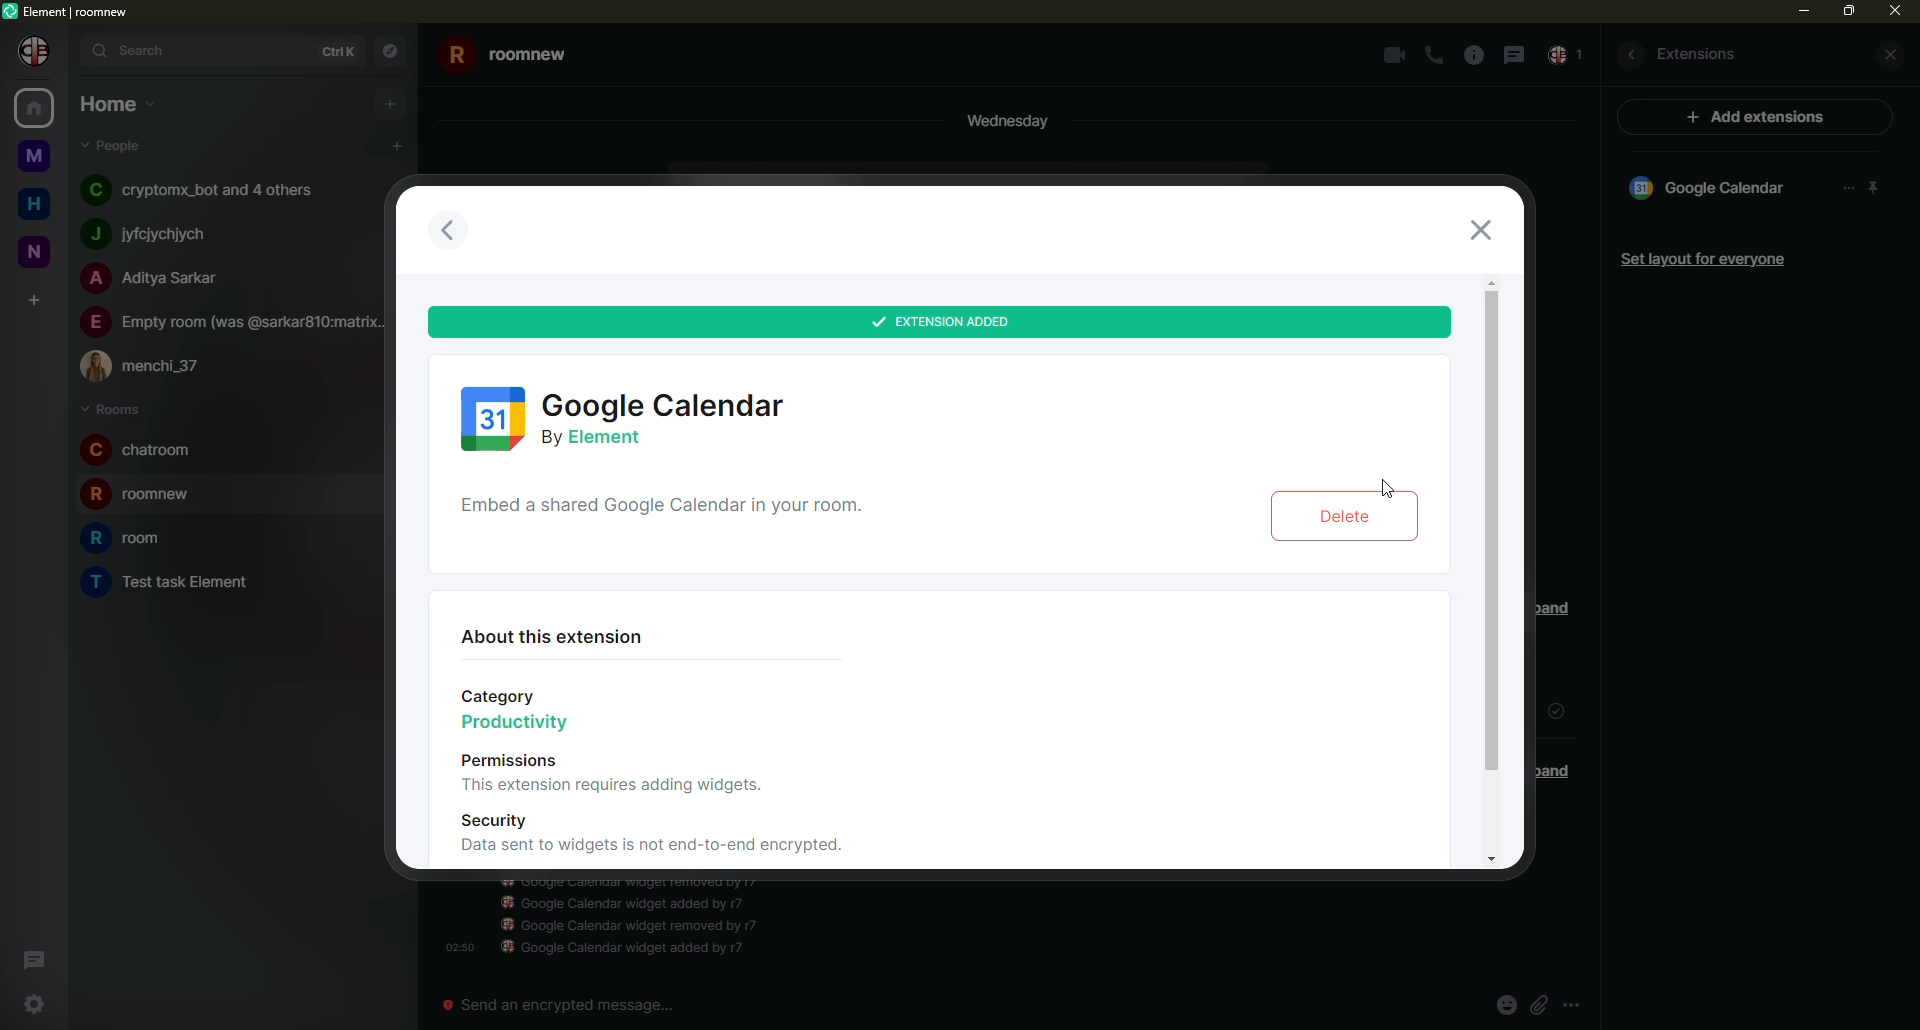  What do you see at coordinates (500, 691) in the screenshot?
I see `Category` at bounding box center [500, 691].